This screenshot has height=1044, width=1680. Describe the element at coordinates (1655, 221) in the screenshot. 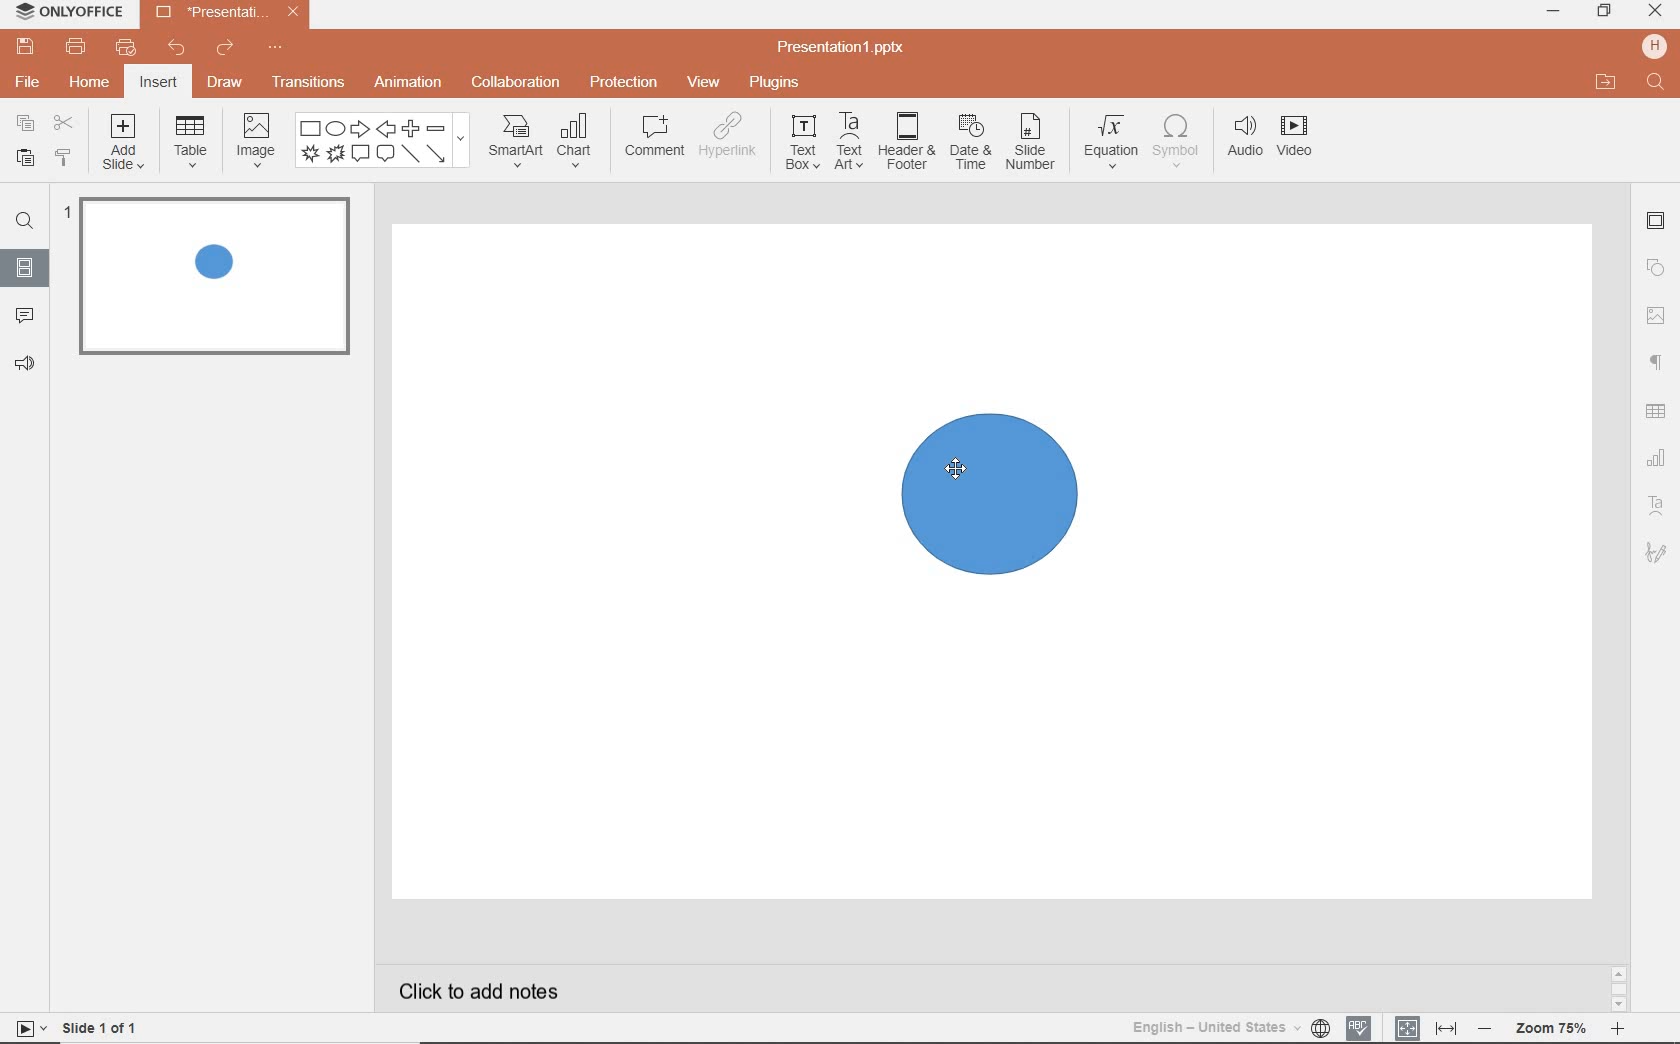

I see `slide settings` at that location.